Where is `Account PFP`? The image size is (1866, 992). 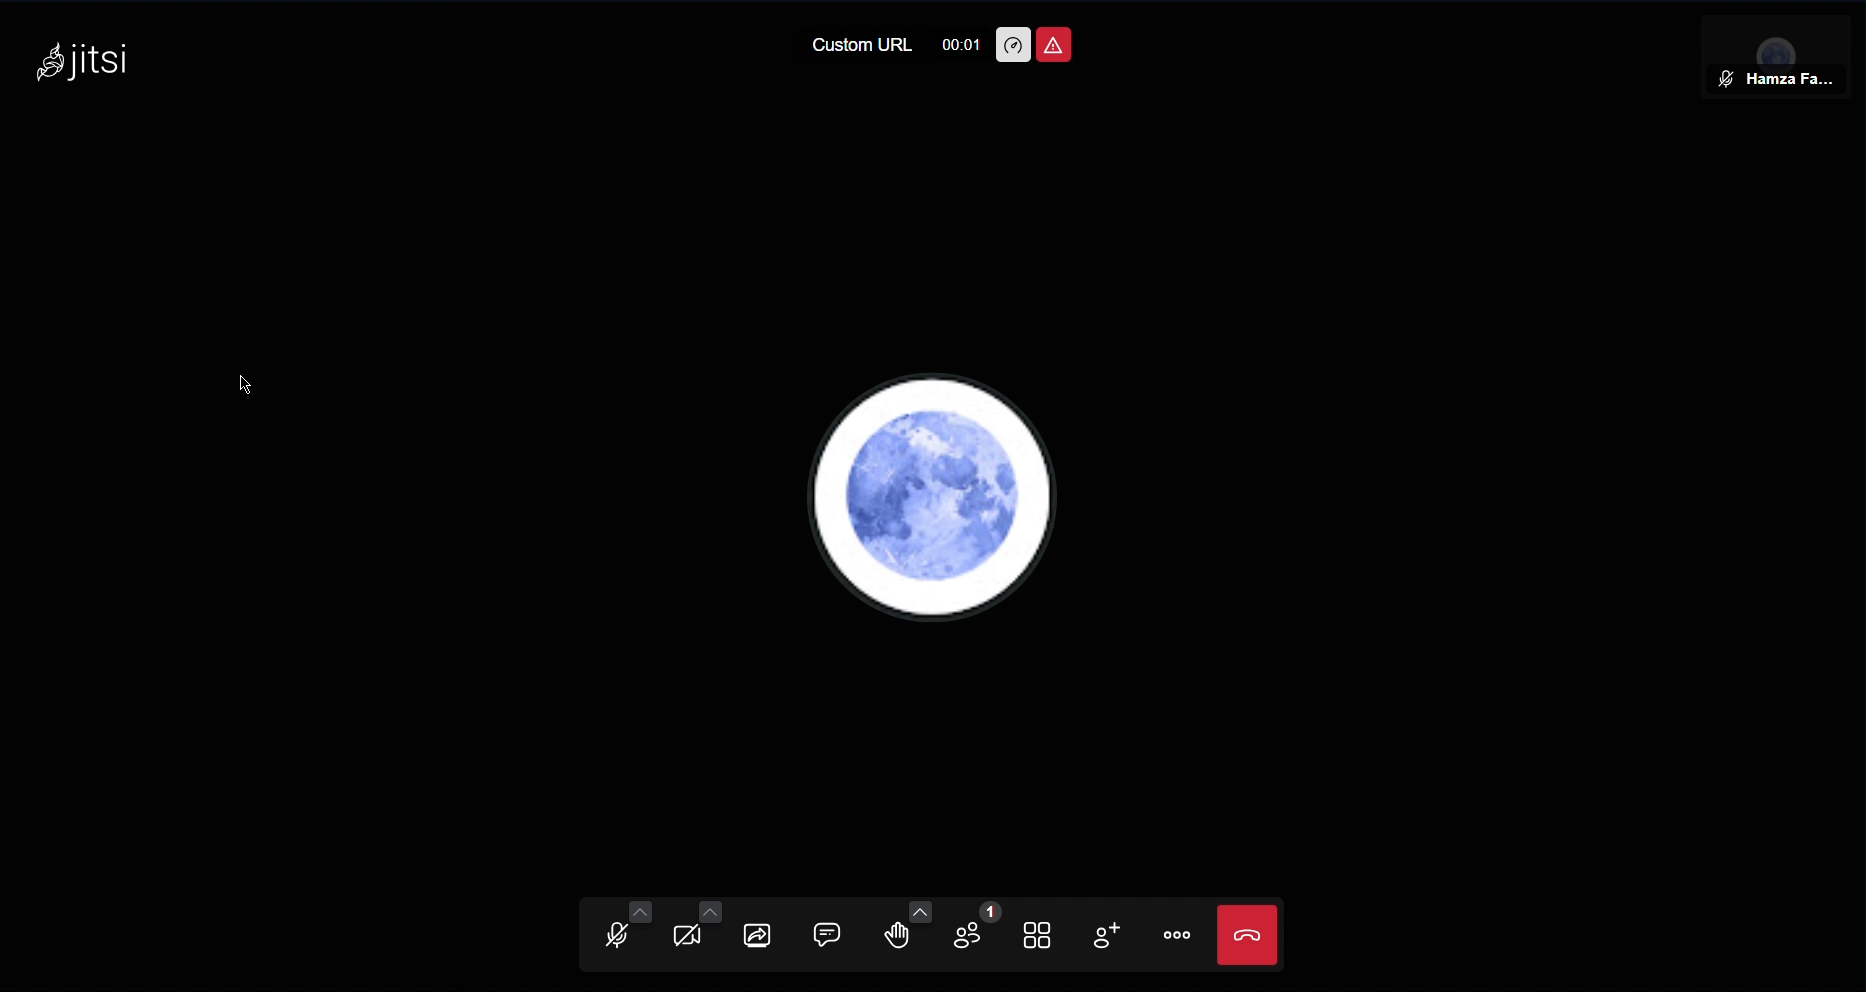
Account PFP is located at coordinates (935, 502).